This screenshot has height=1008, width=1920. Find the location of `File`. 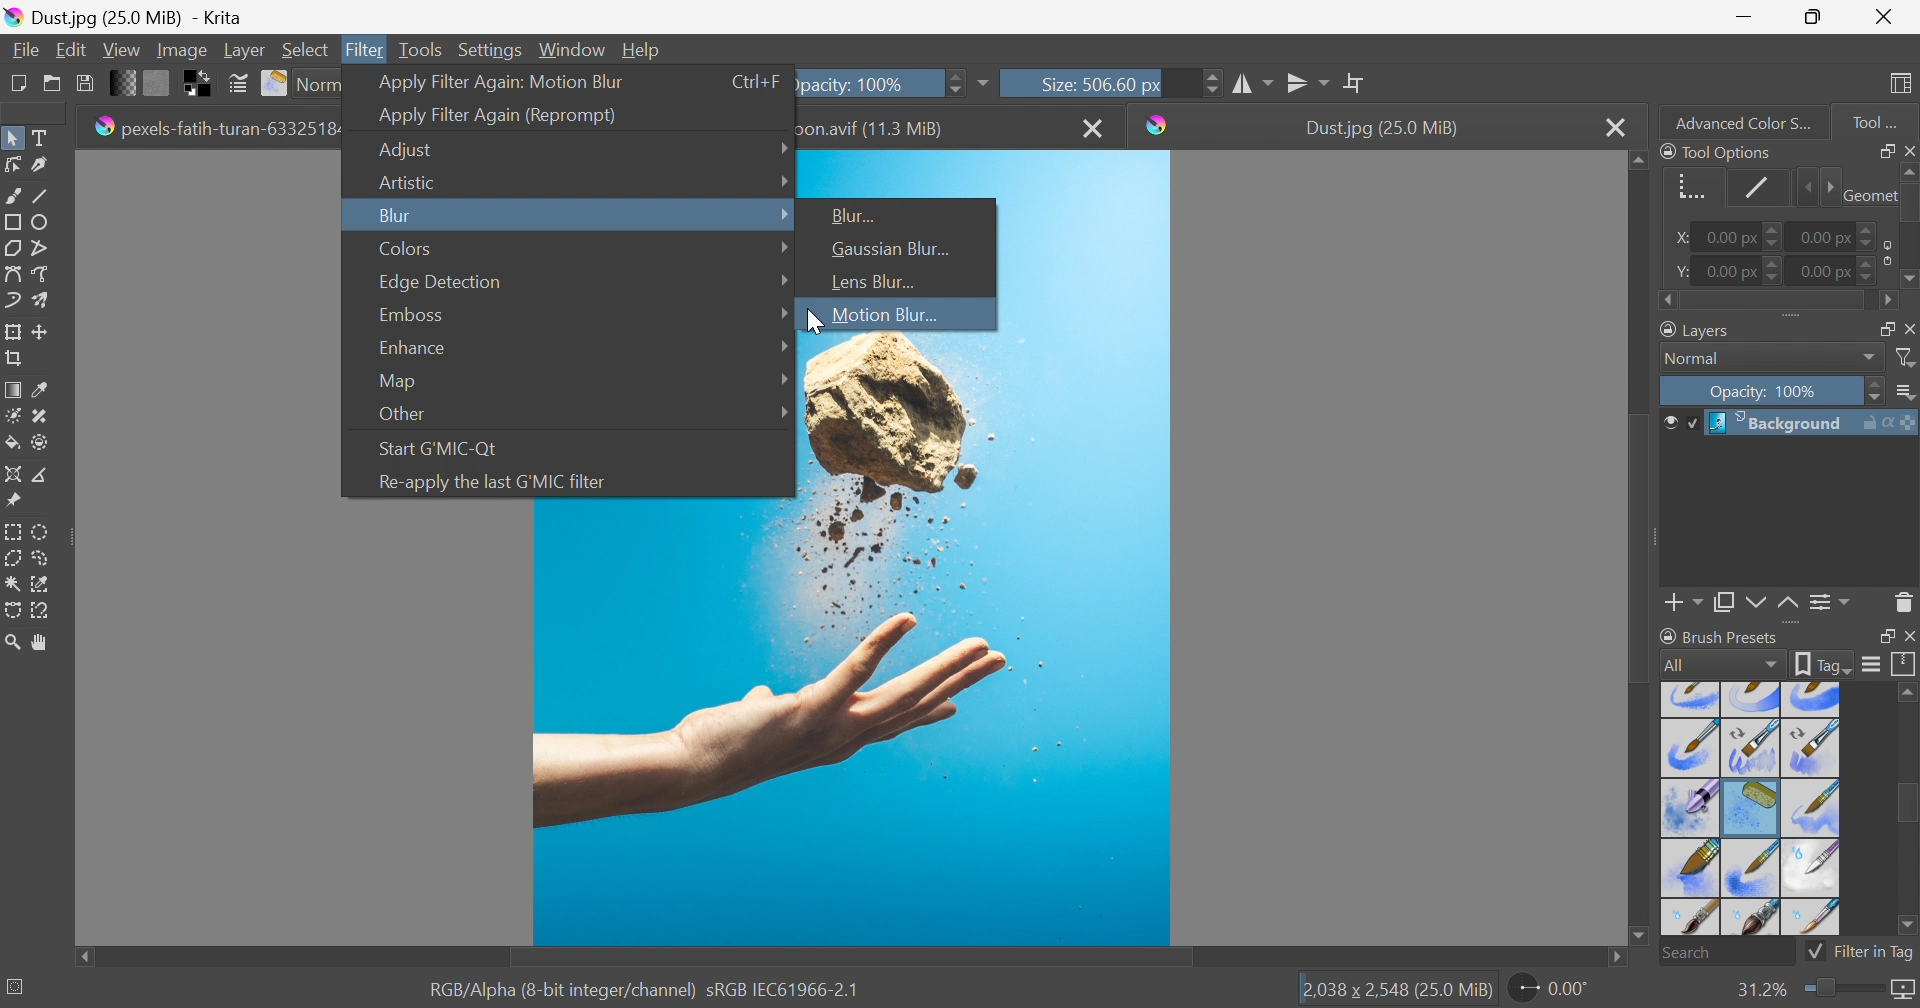

File is located at coordinates (24, 48).